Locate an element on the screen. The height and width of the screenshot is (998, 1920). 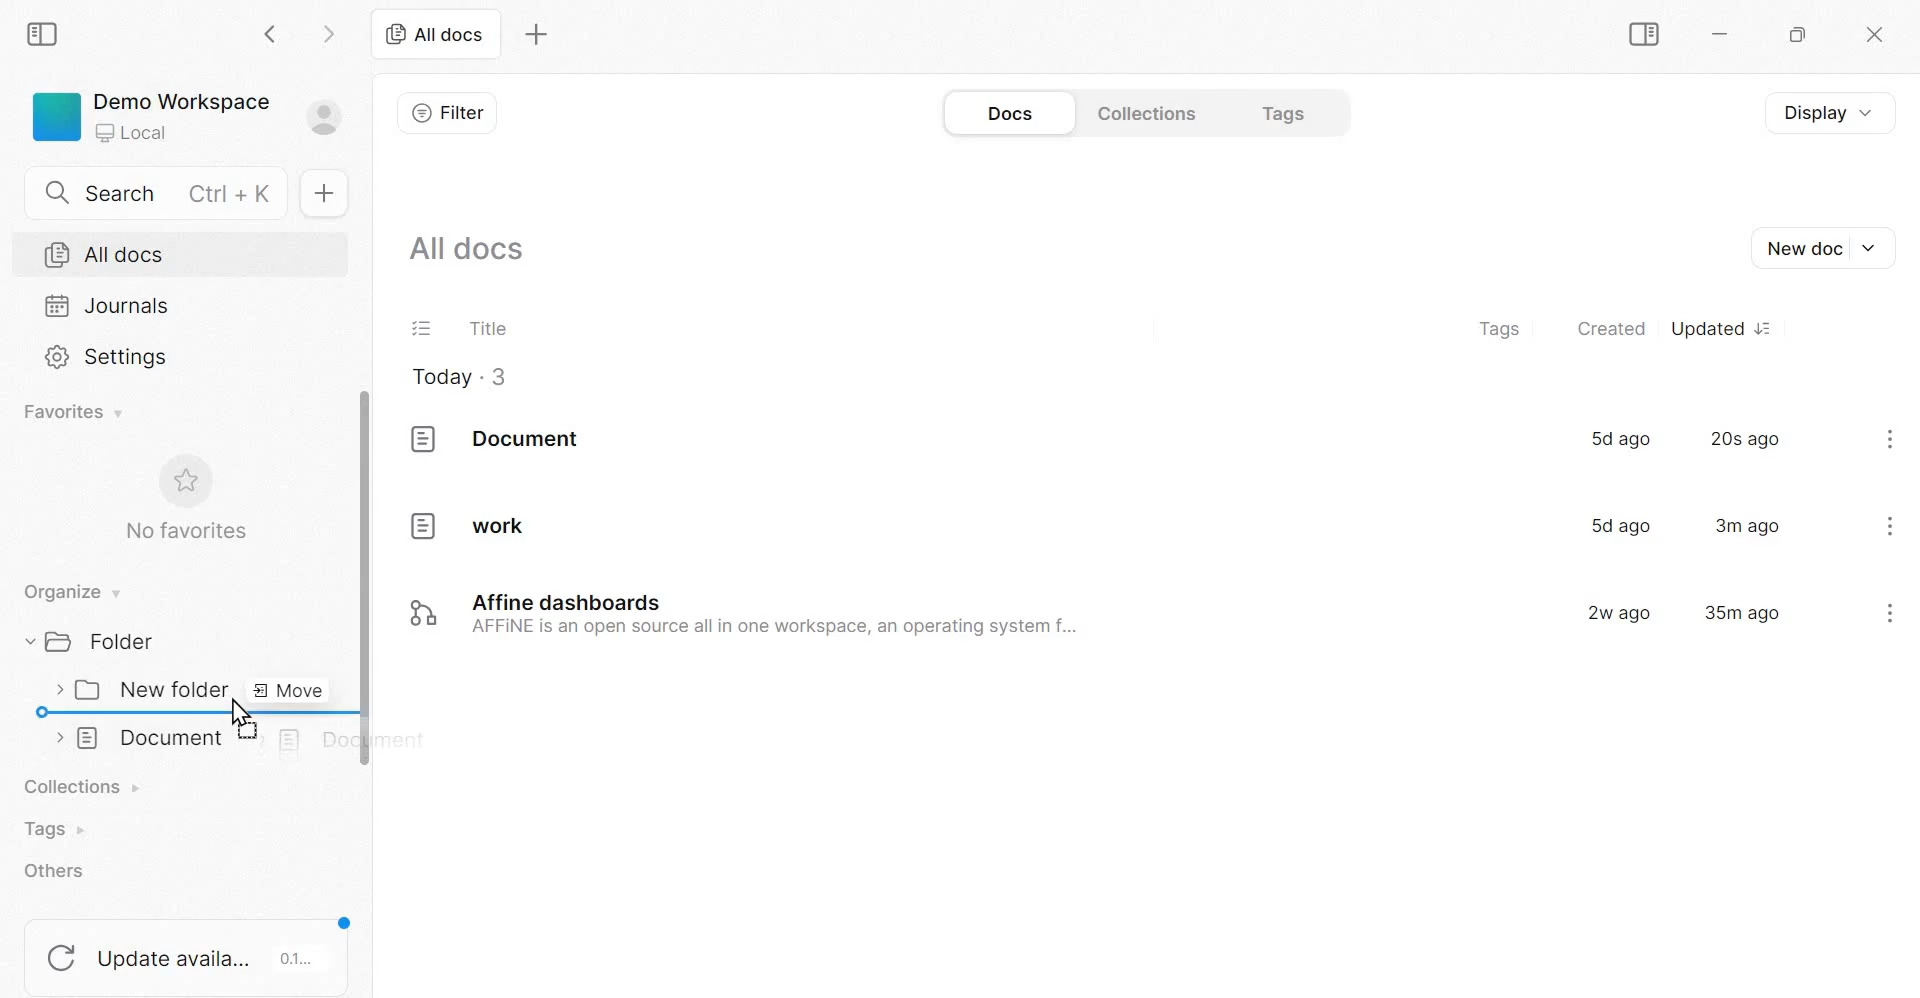
All docs is located at coordinates (107, 255).